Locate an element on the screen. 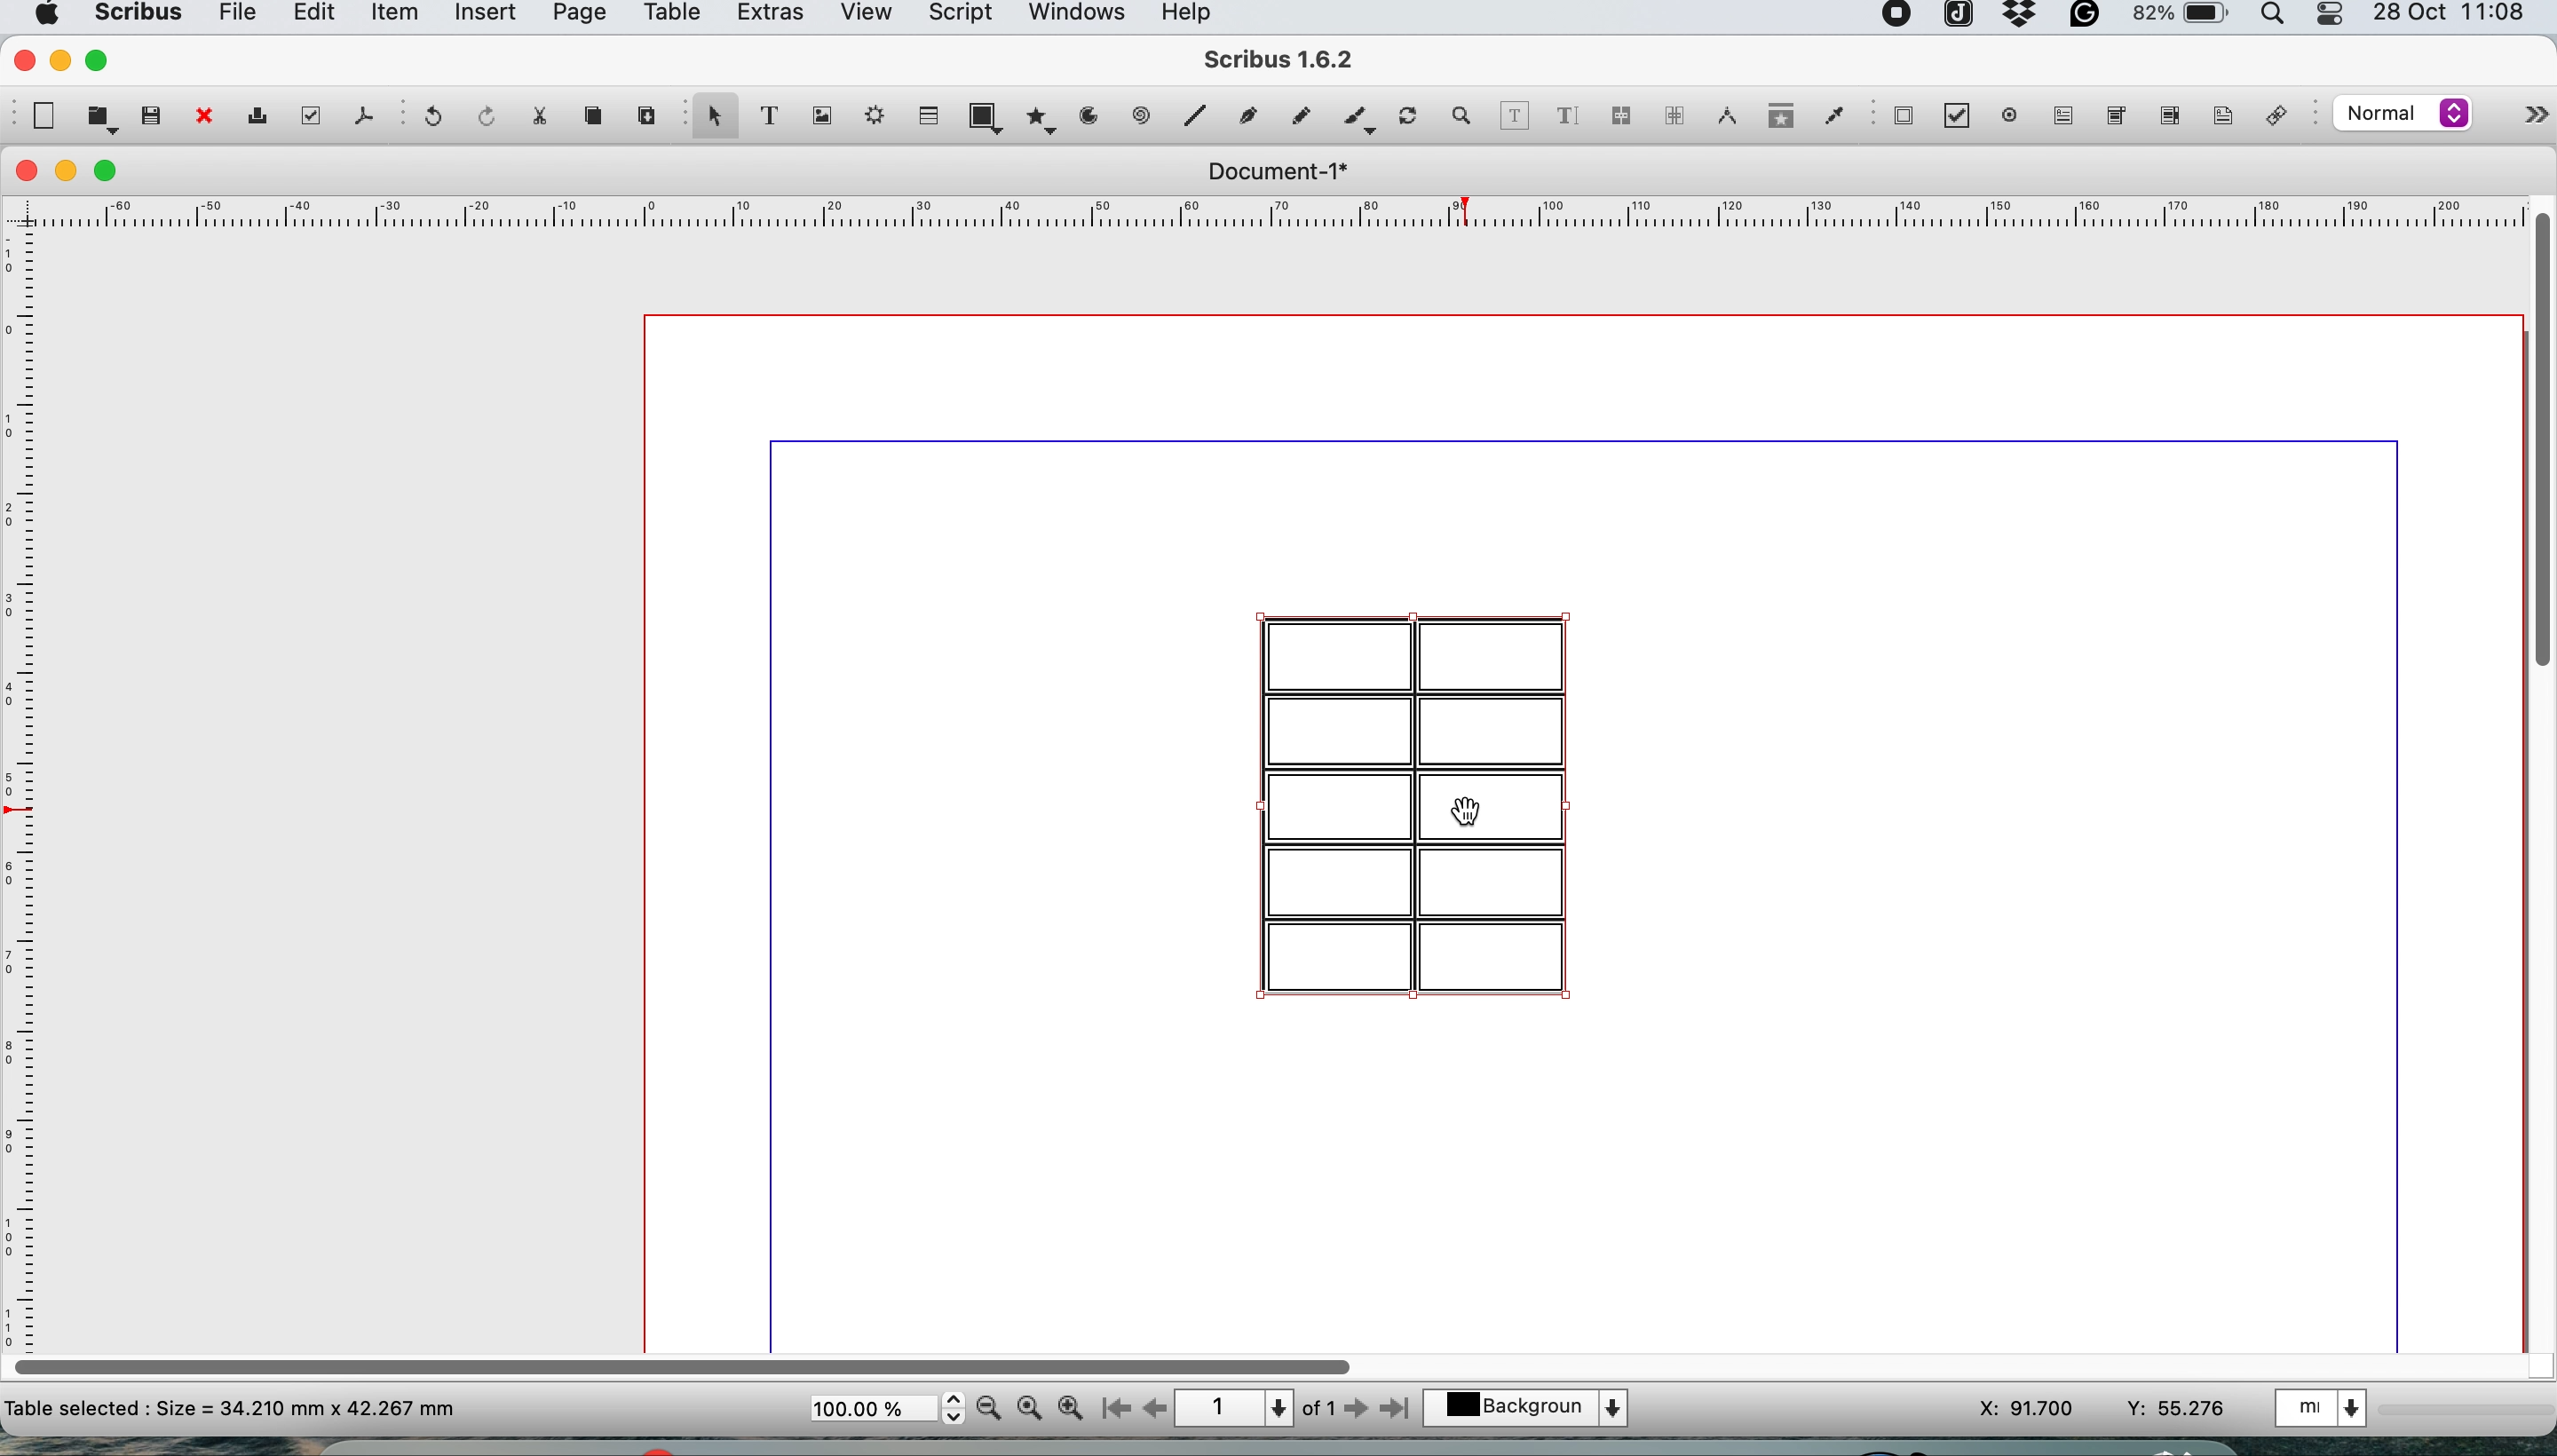 Image resolution: width=2557 pixels, height=1456 pixels. pdf check button is located at coordinates (1903, 115).